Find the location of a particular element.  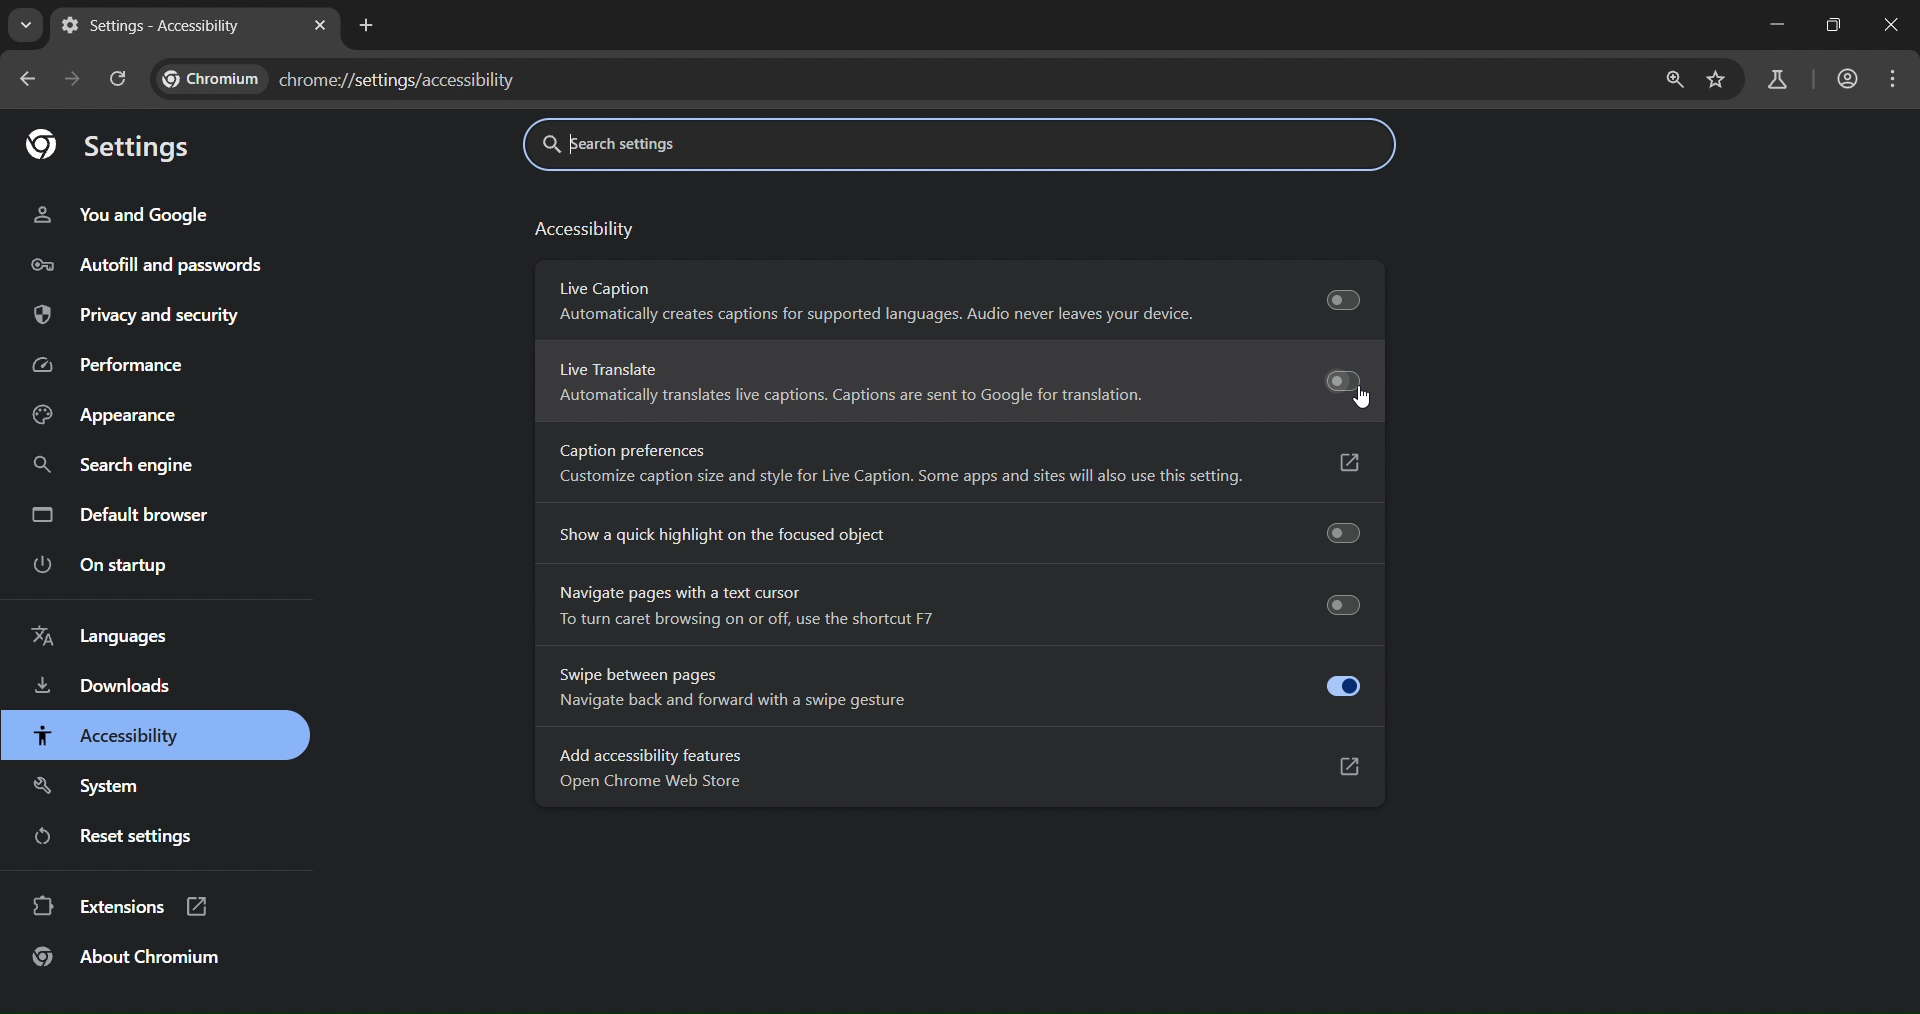

restore down is located at coordinates (1837, 24).